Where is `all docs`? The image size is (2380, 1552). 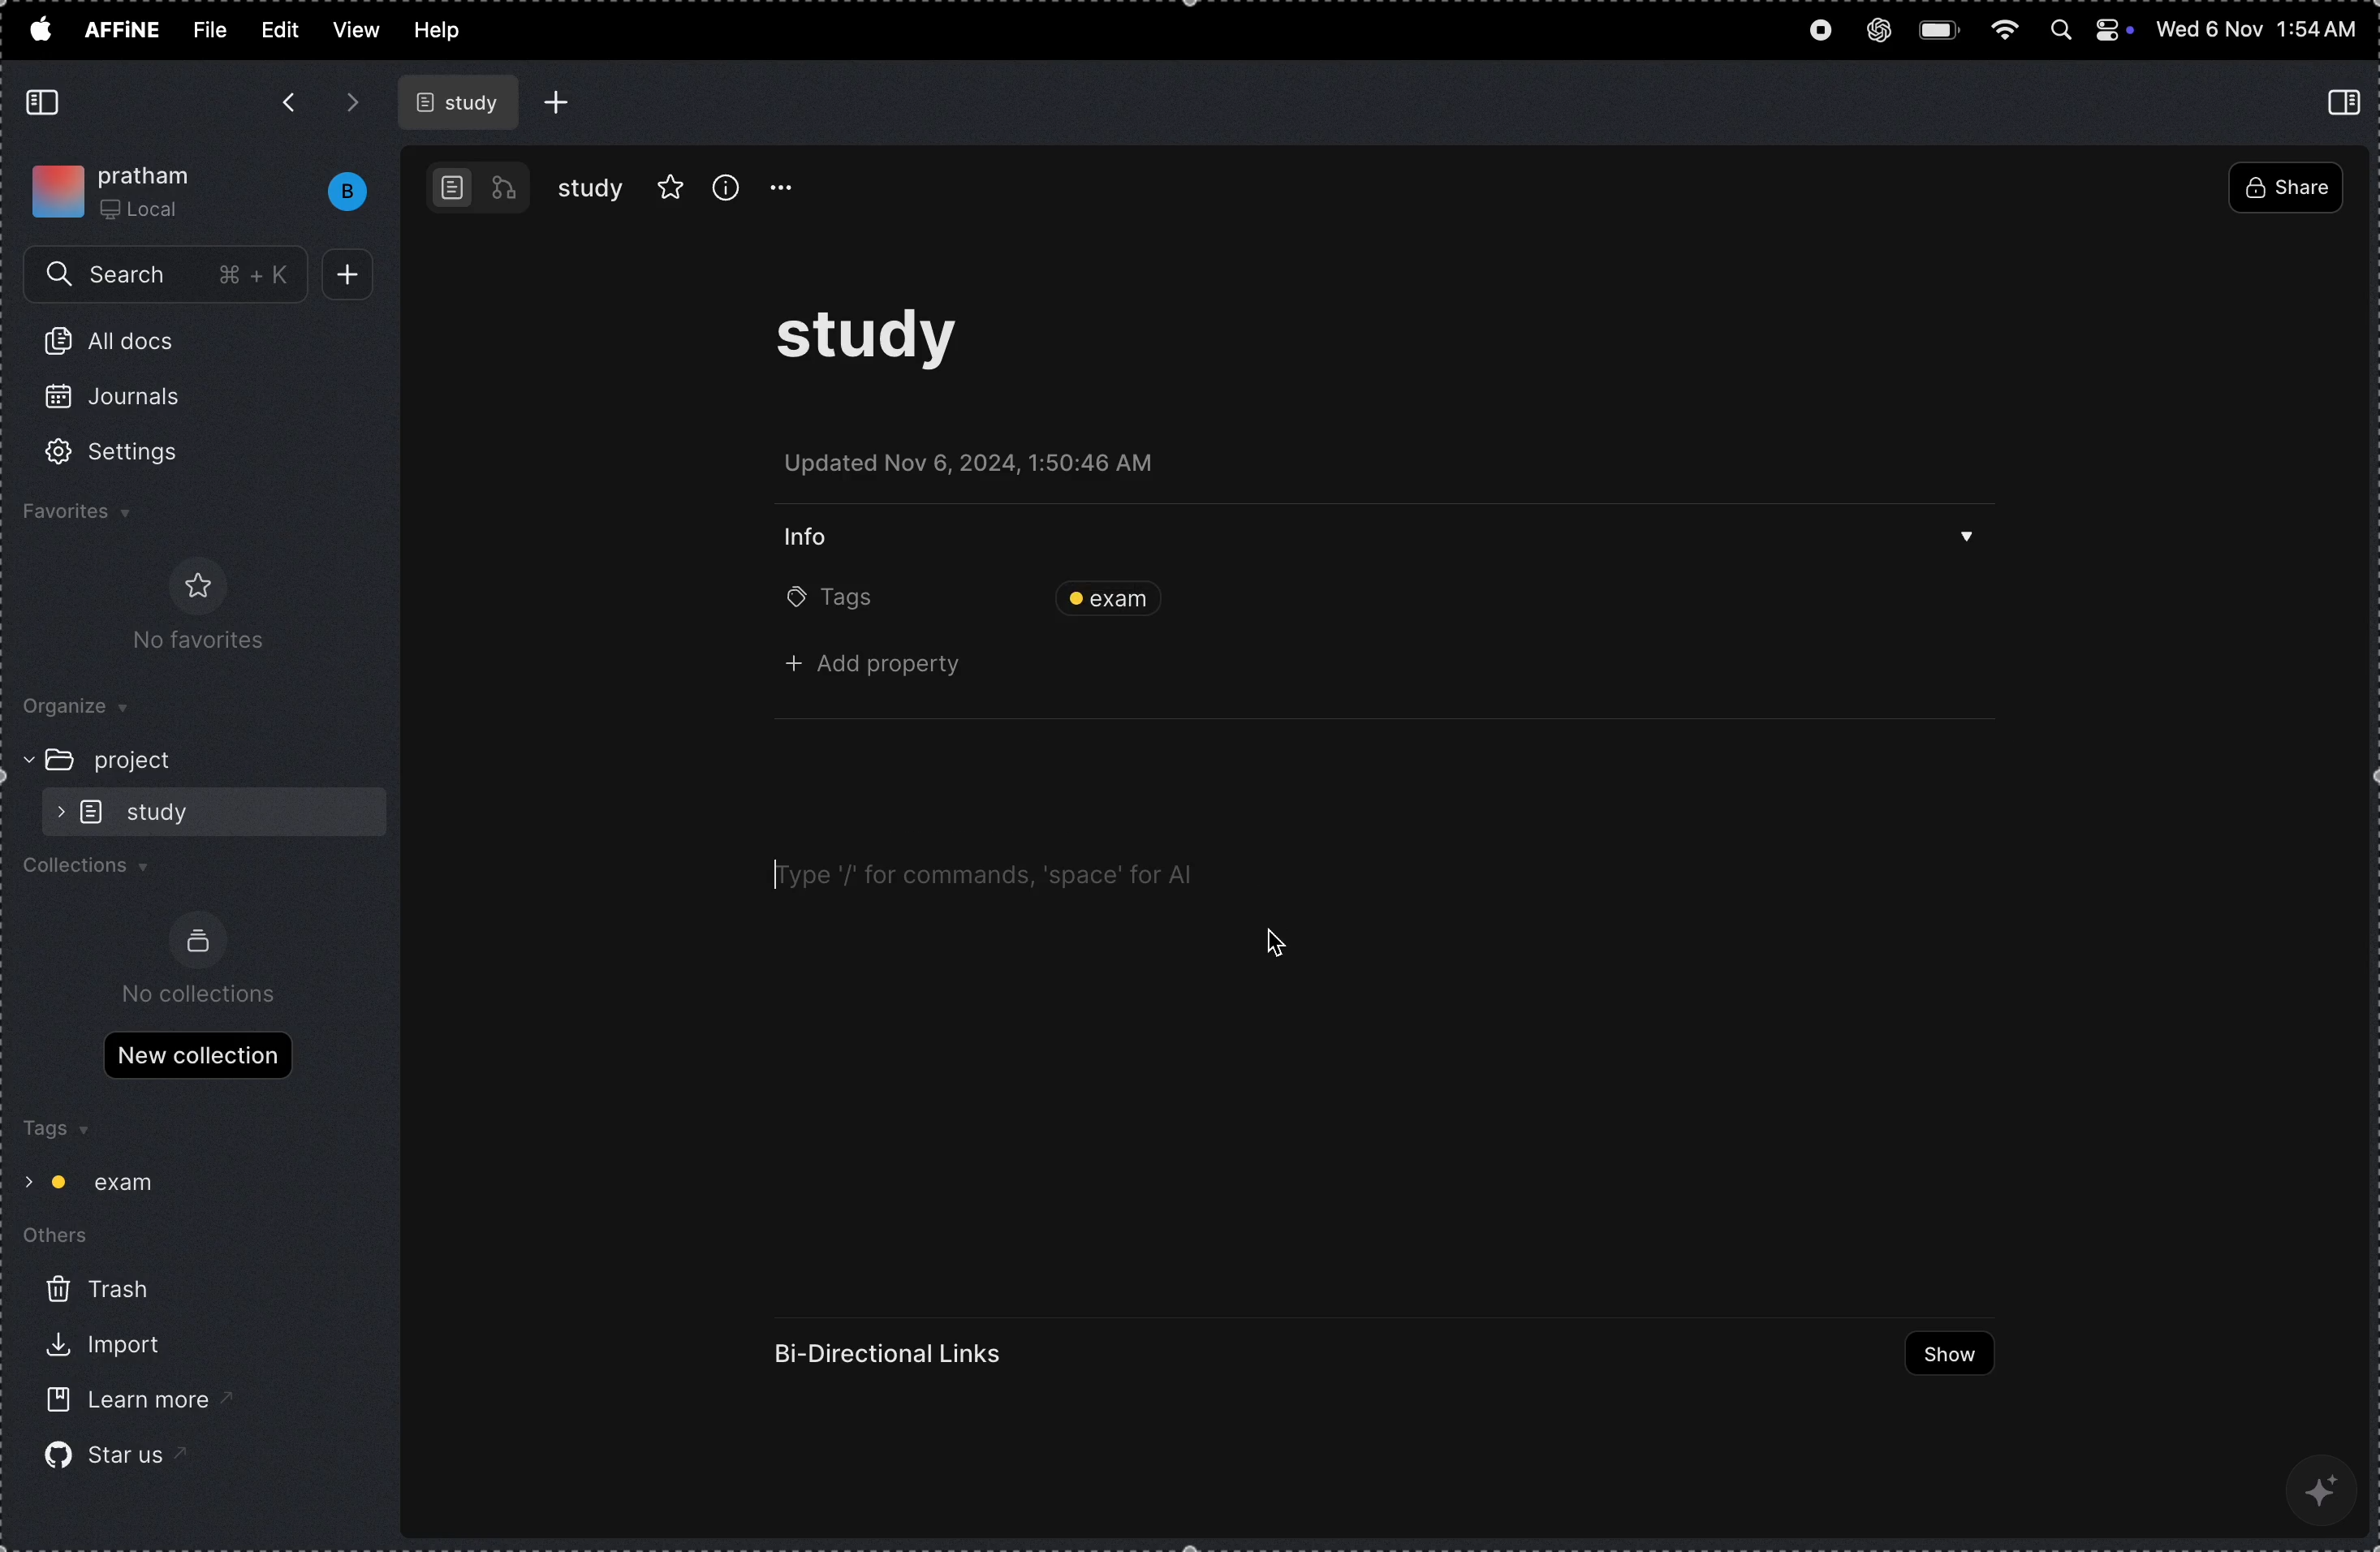 all docs is located at coordinates (120, 345).